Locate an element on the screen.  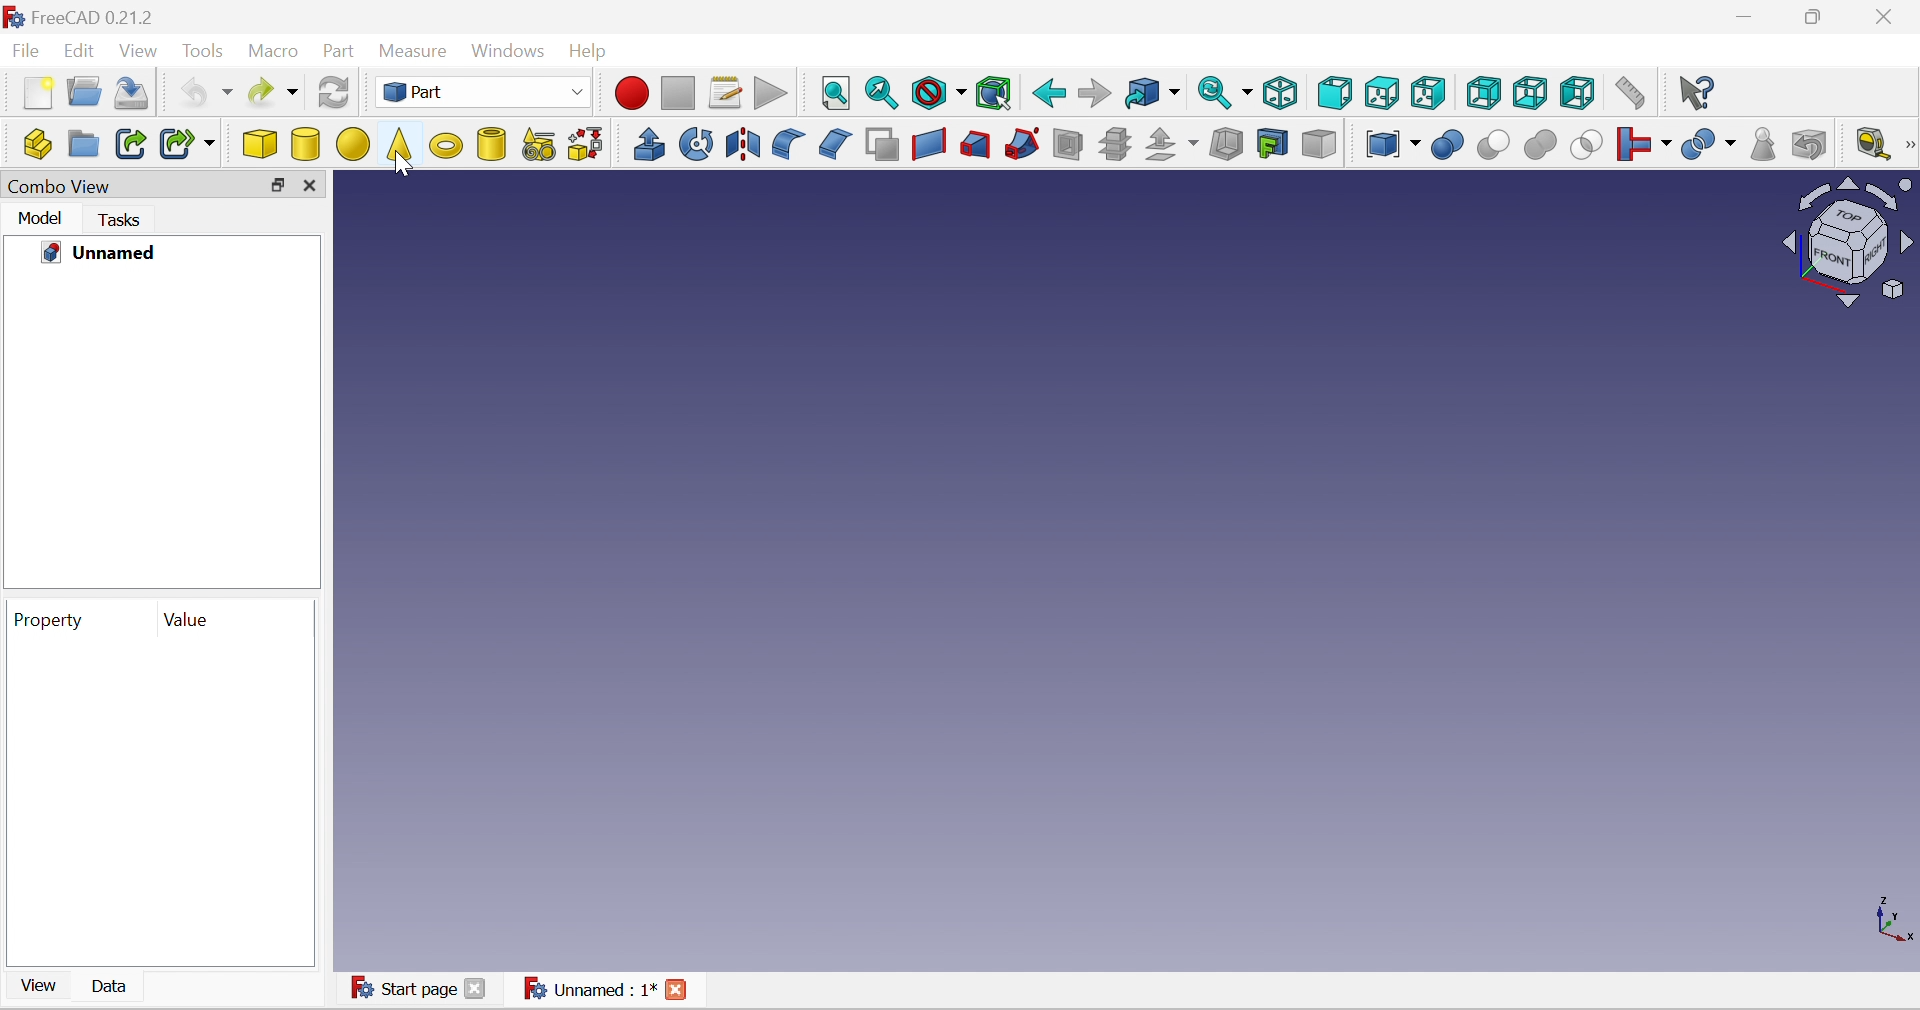
Section is located at coordinates (1068, 146).